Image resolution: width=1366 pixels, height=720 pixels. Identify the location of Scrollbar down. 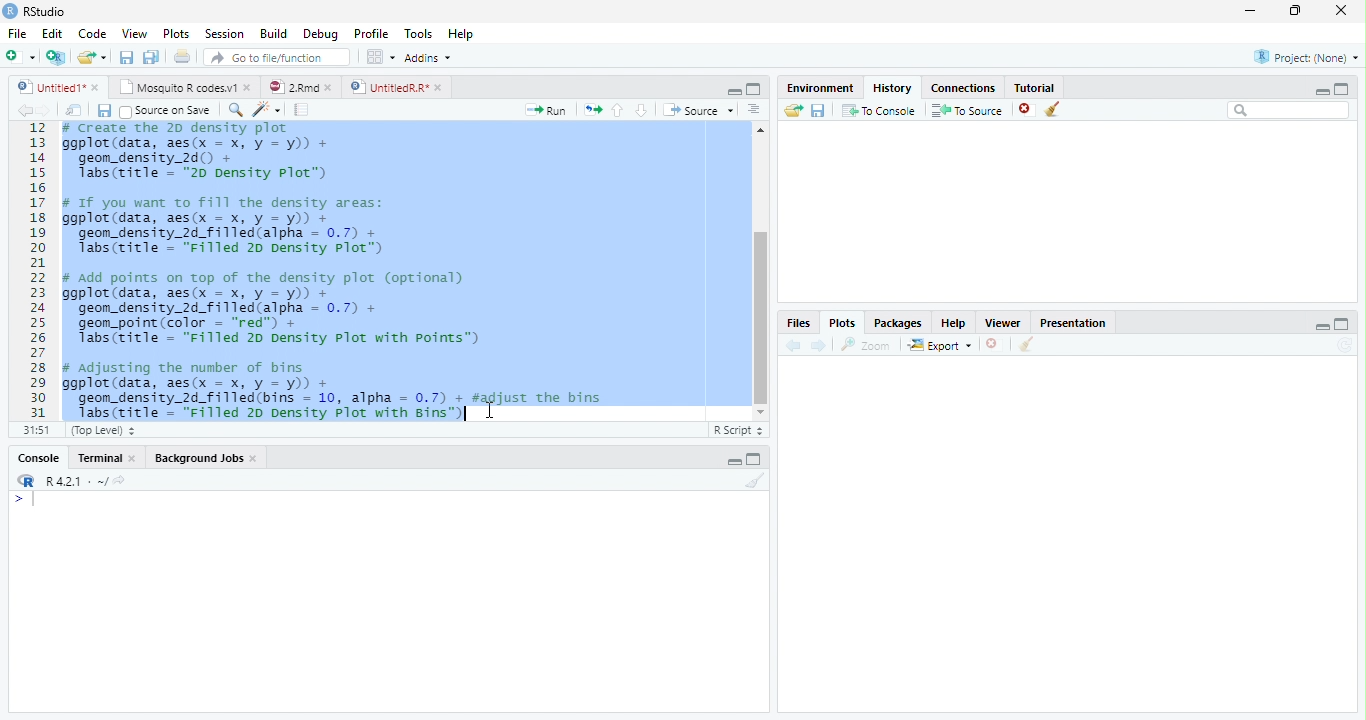
(760, 412).